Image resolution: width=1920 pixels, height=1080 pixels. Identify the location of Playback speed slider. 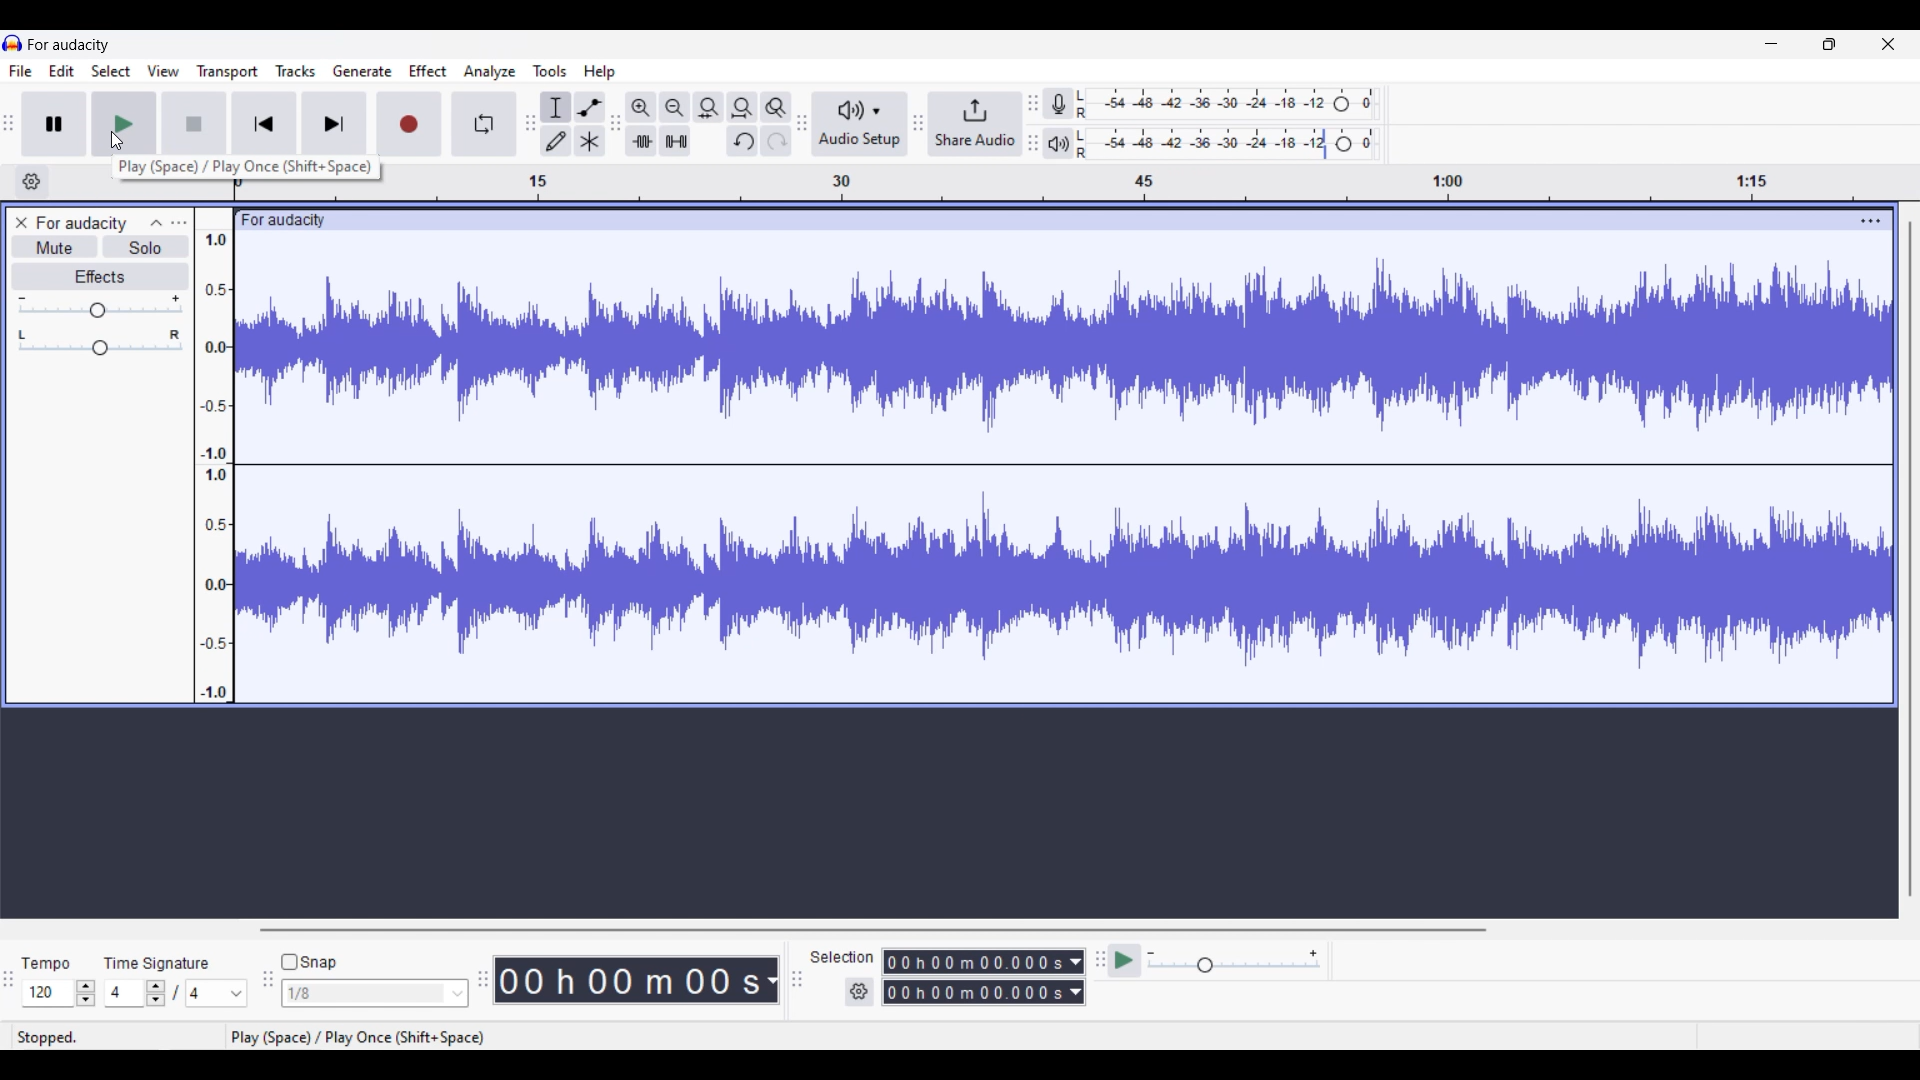
(1233, 963).